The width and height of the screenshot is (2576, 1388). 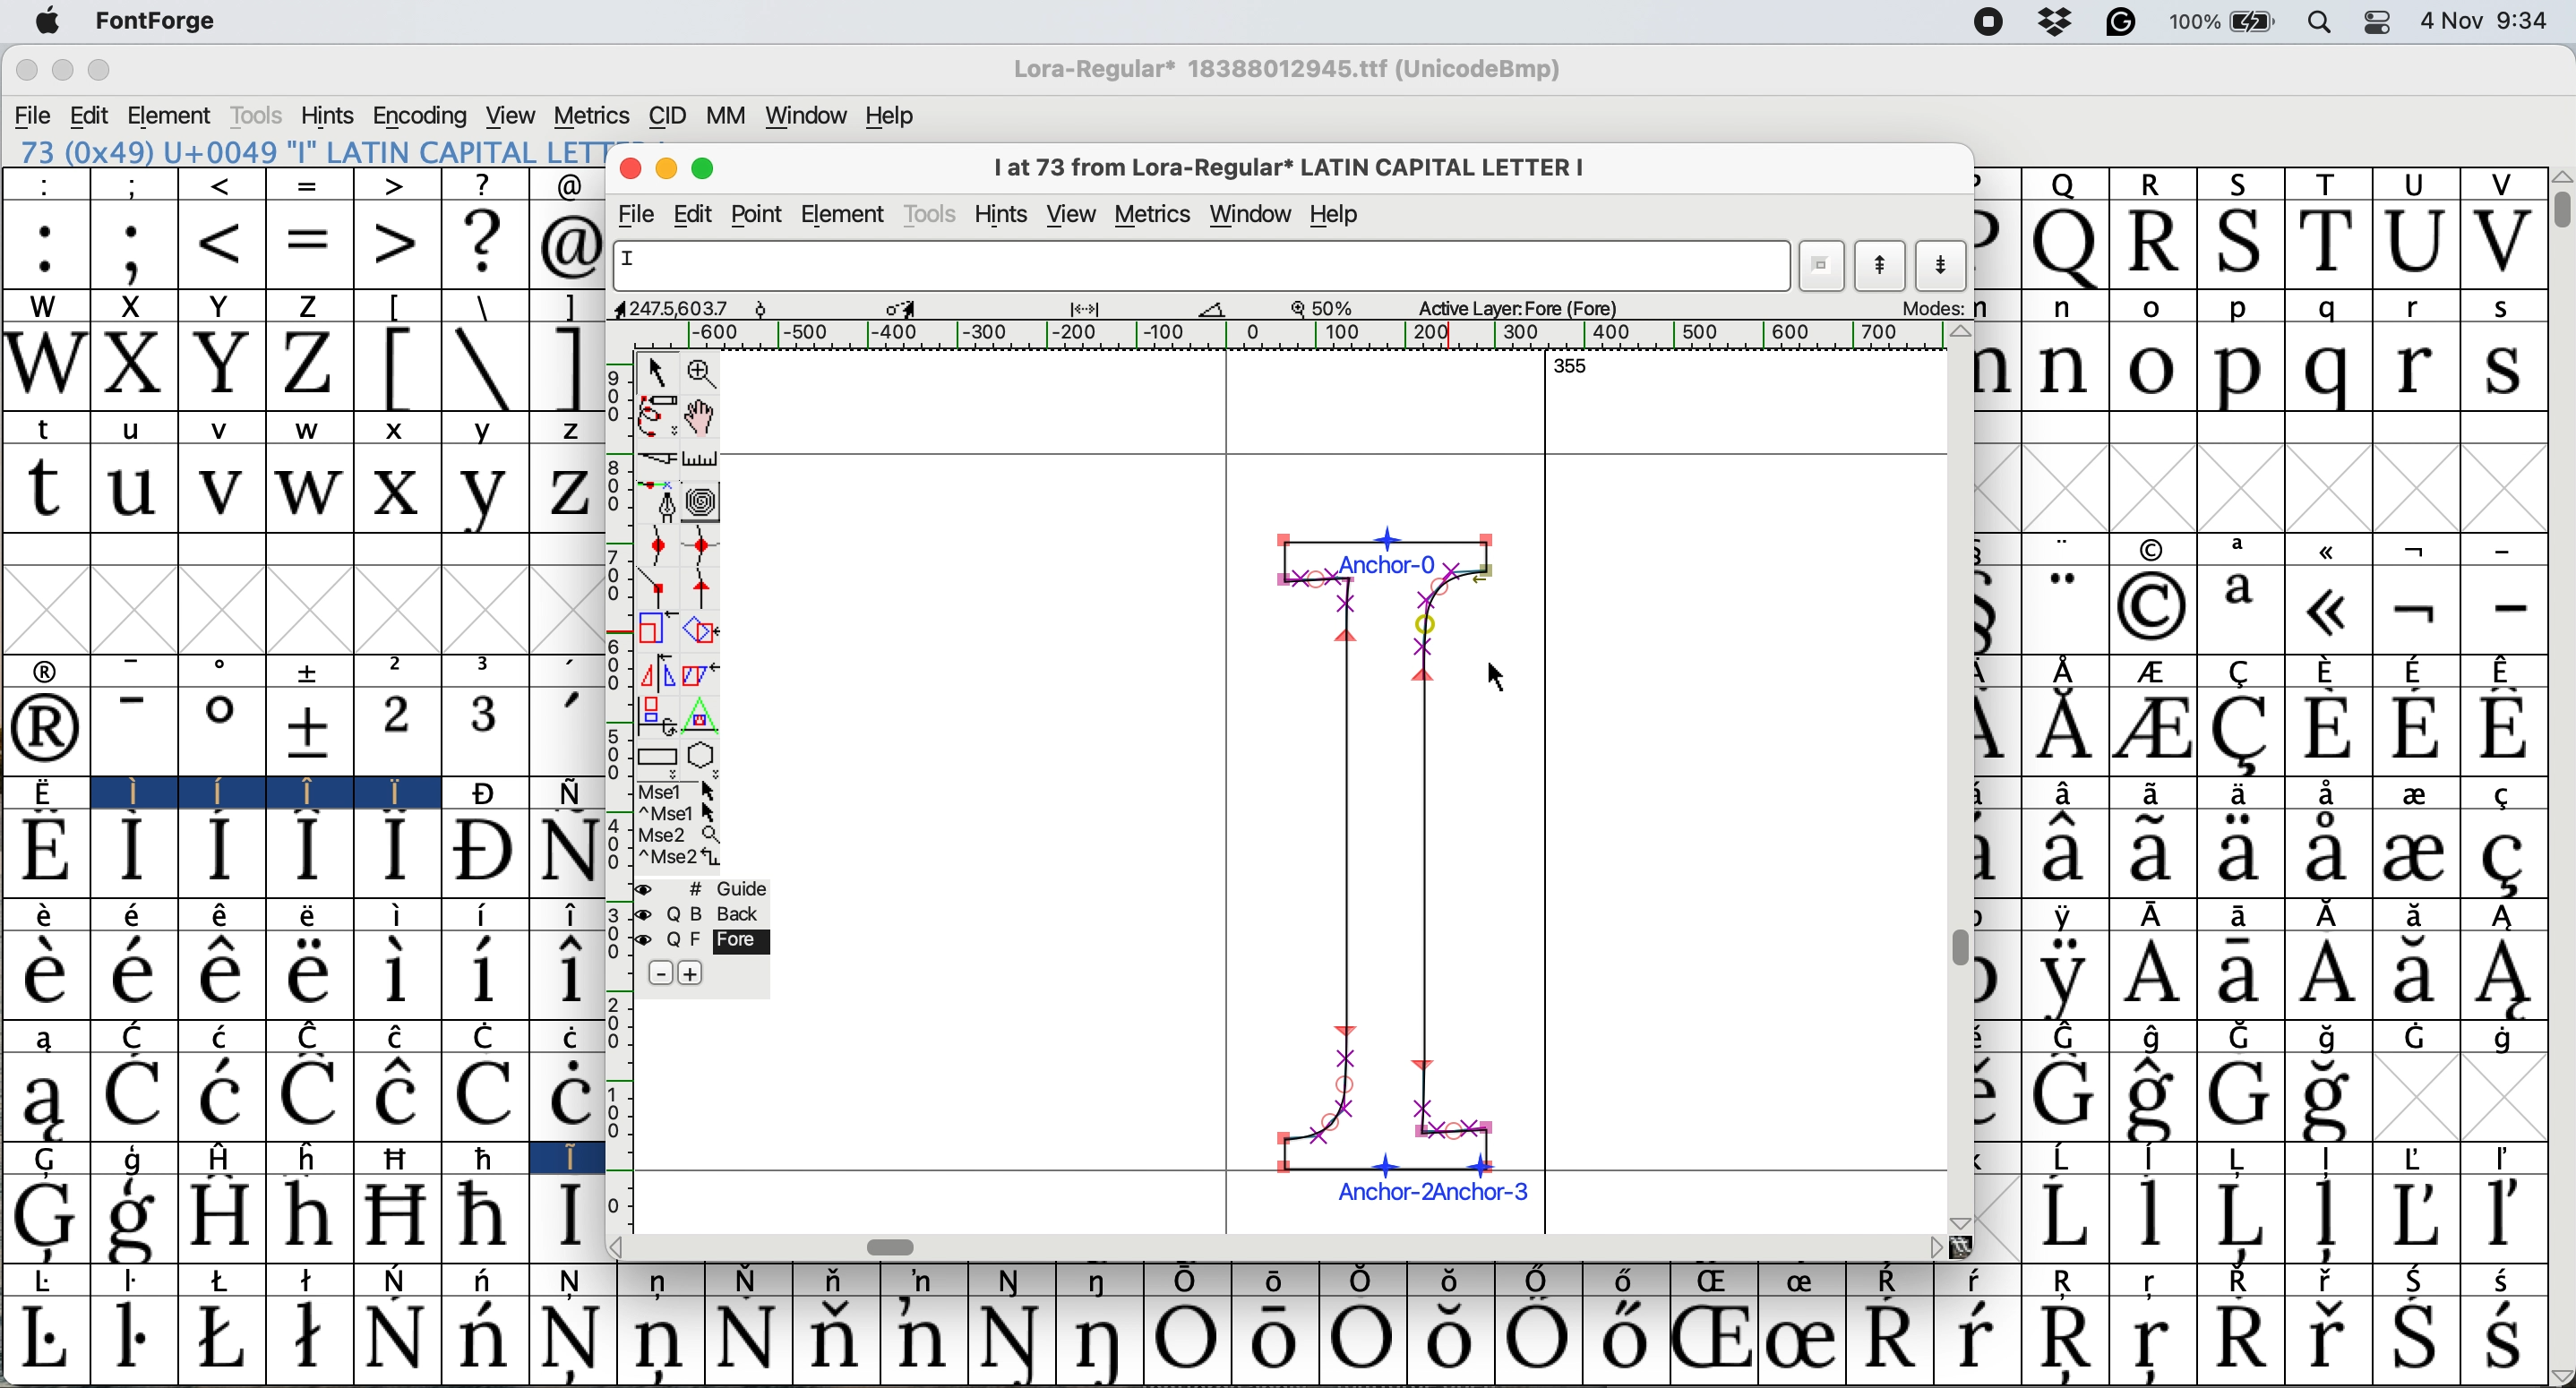 I want to click on r, so click(x=2414, y=368).